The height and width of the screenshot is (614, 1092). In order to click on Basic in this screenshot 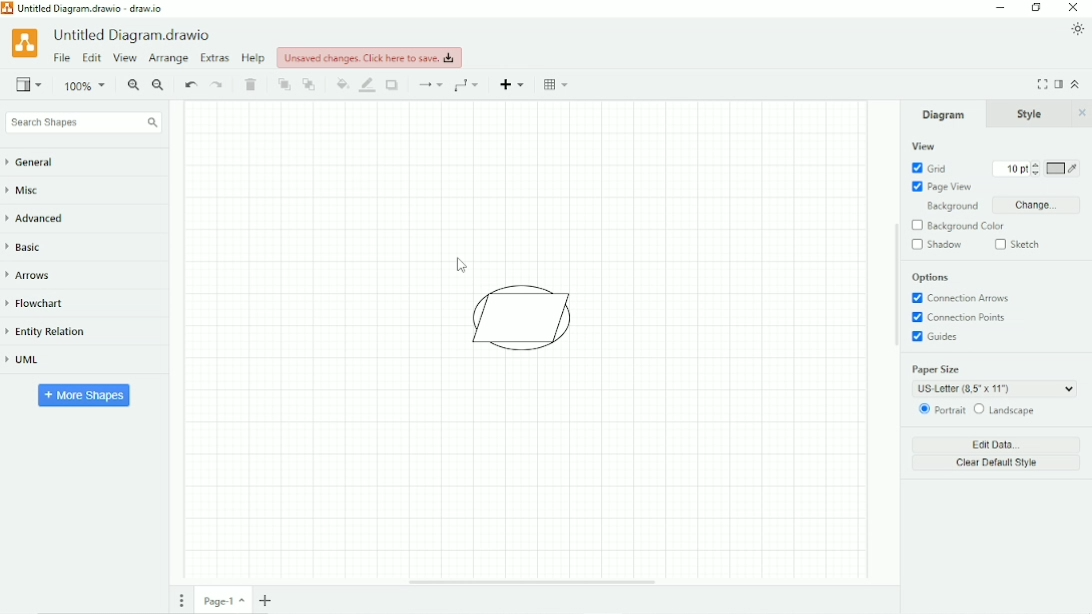, I will do `click(28, 246)`.